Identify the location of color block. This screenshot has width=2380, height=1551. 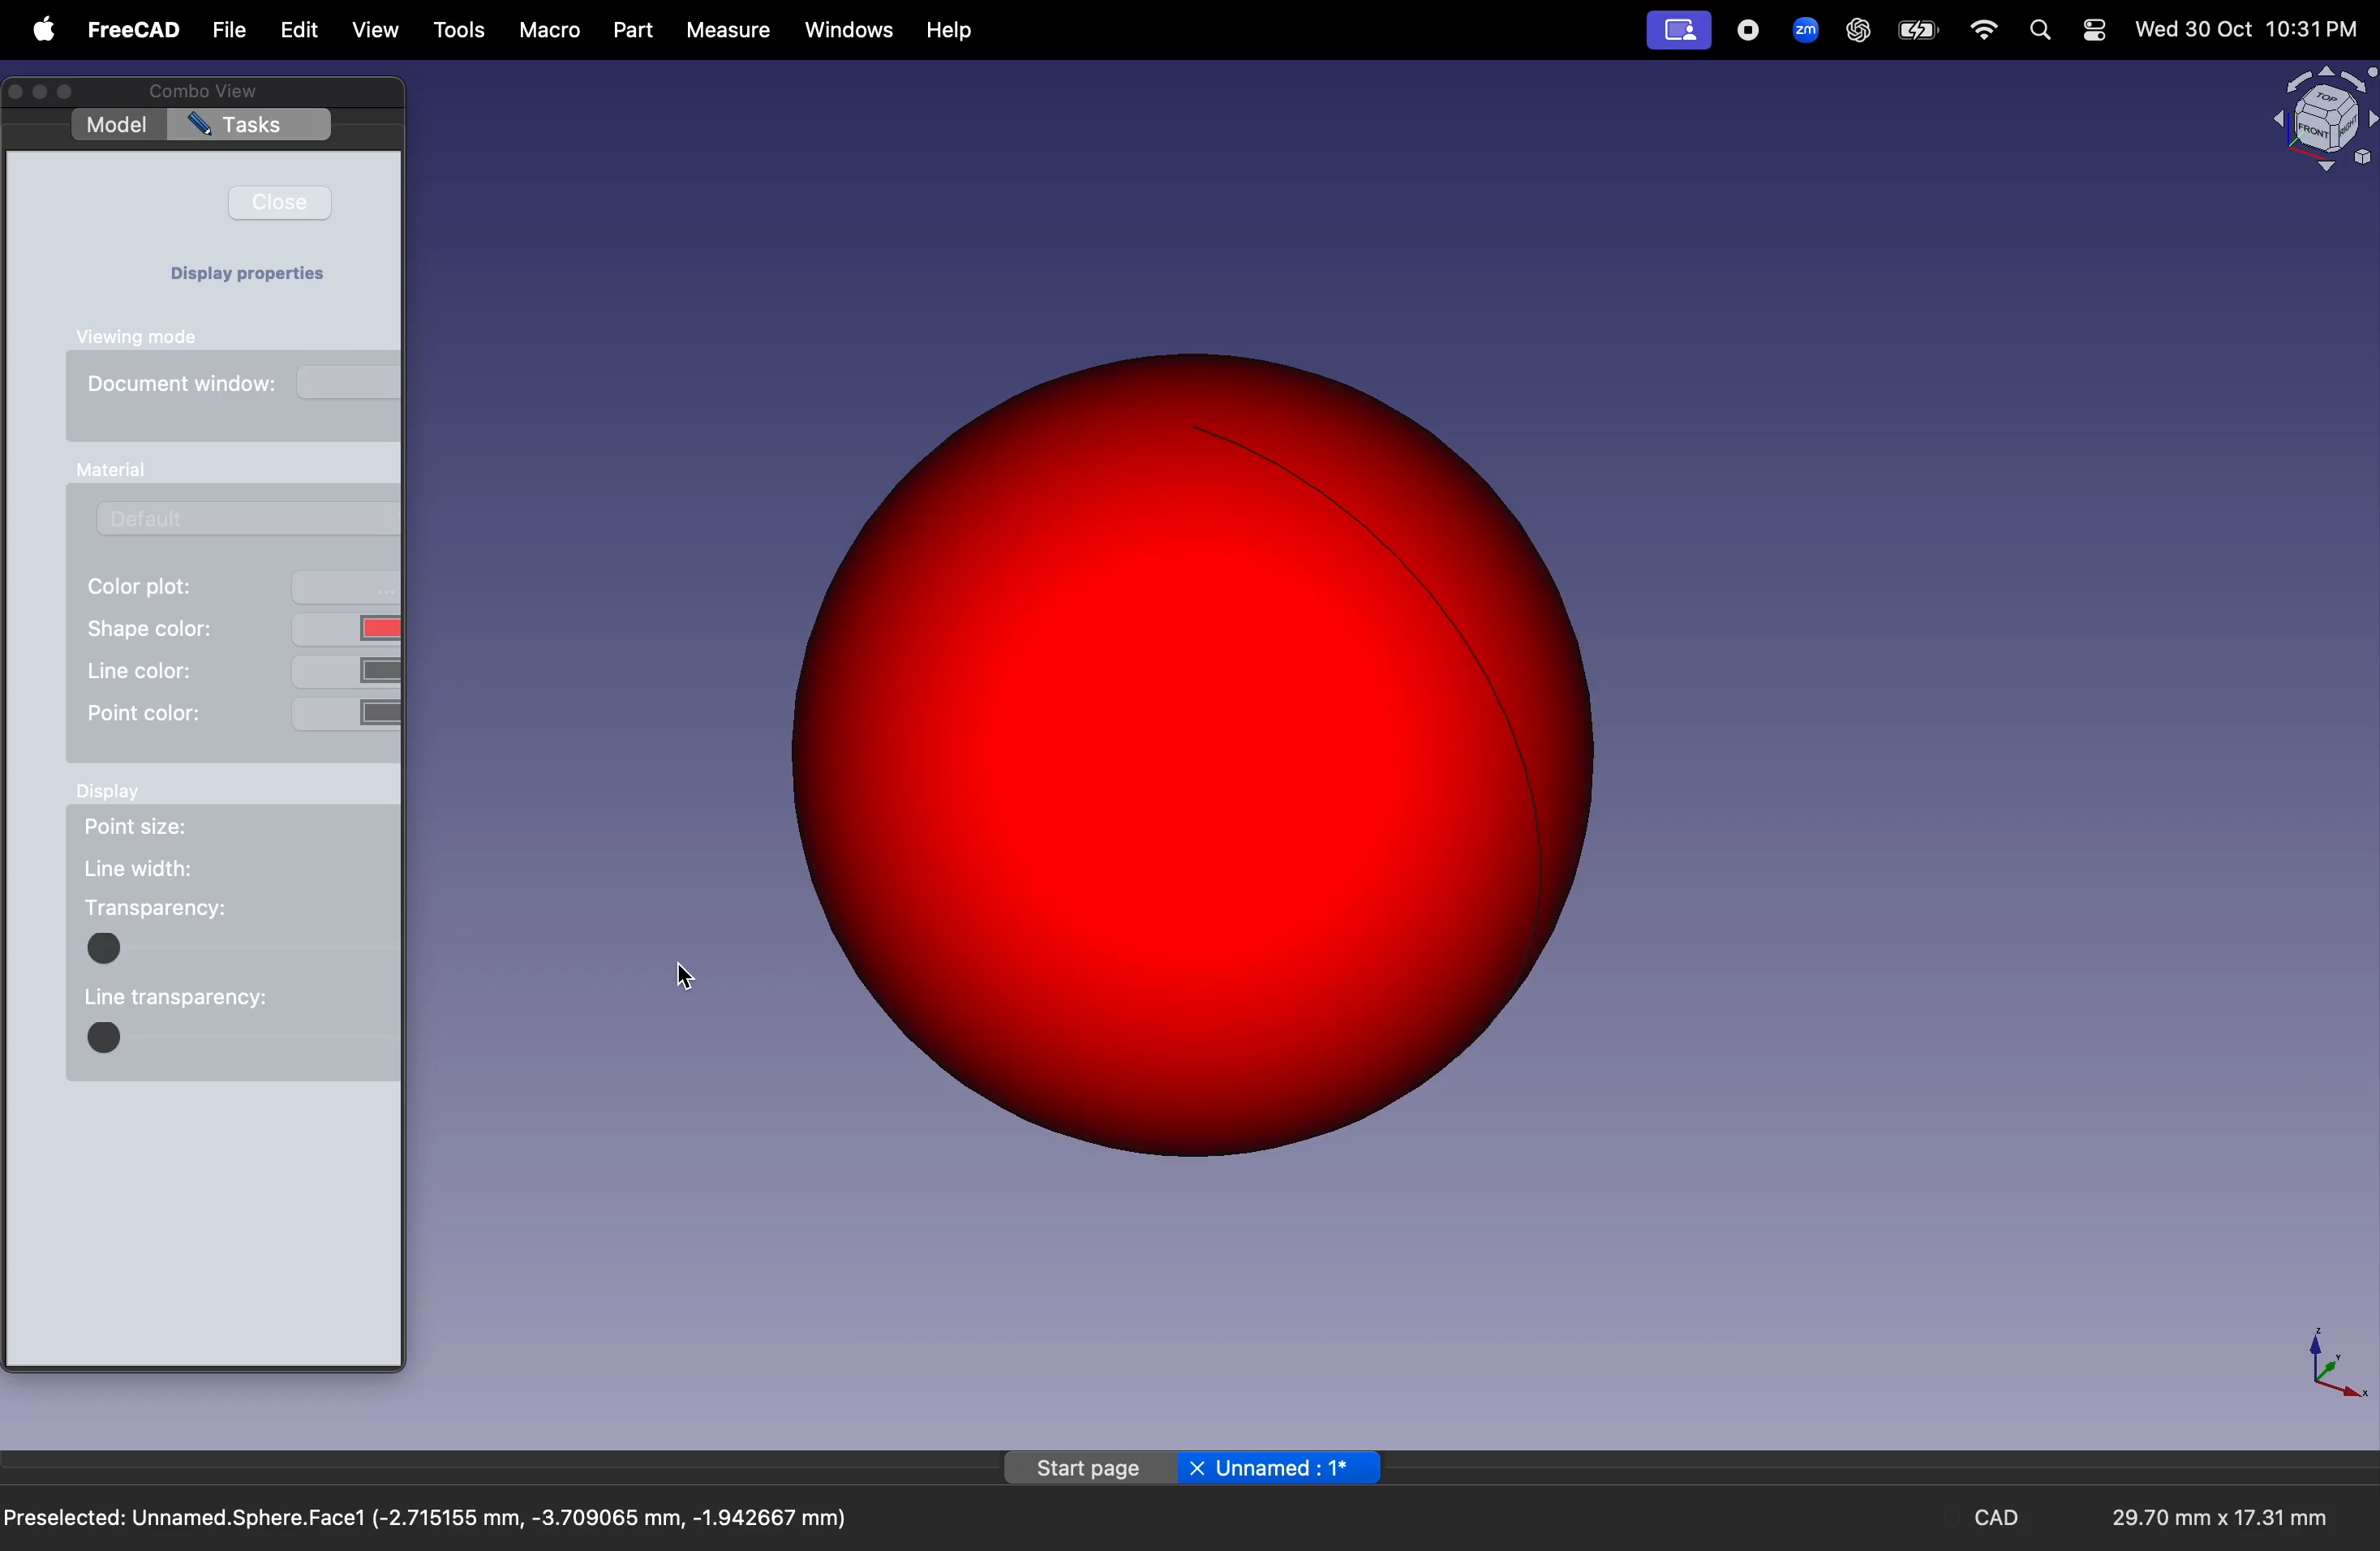
(243, 947).